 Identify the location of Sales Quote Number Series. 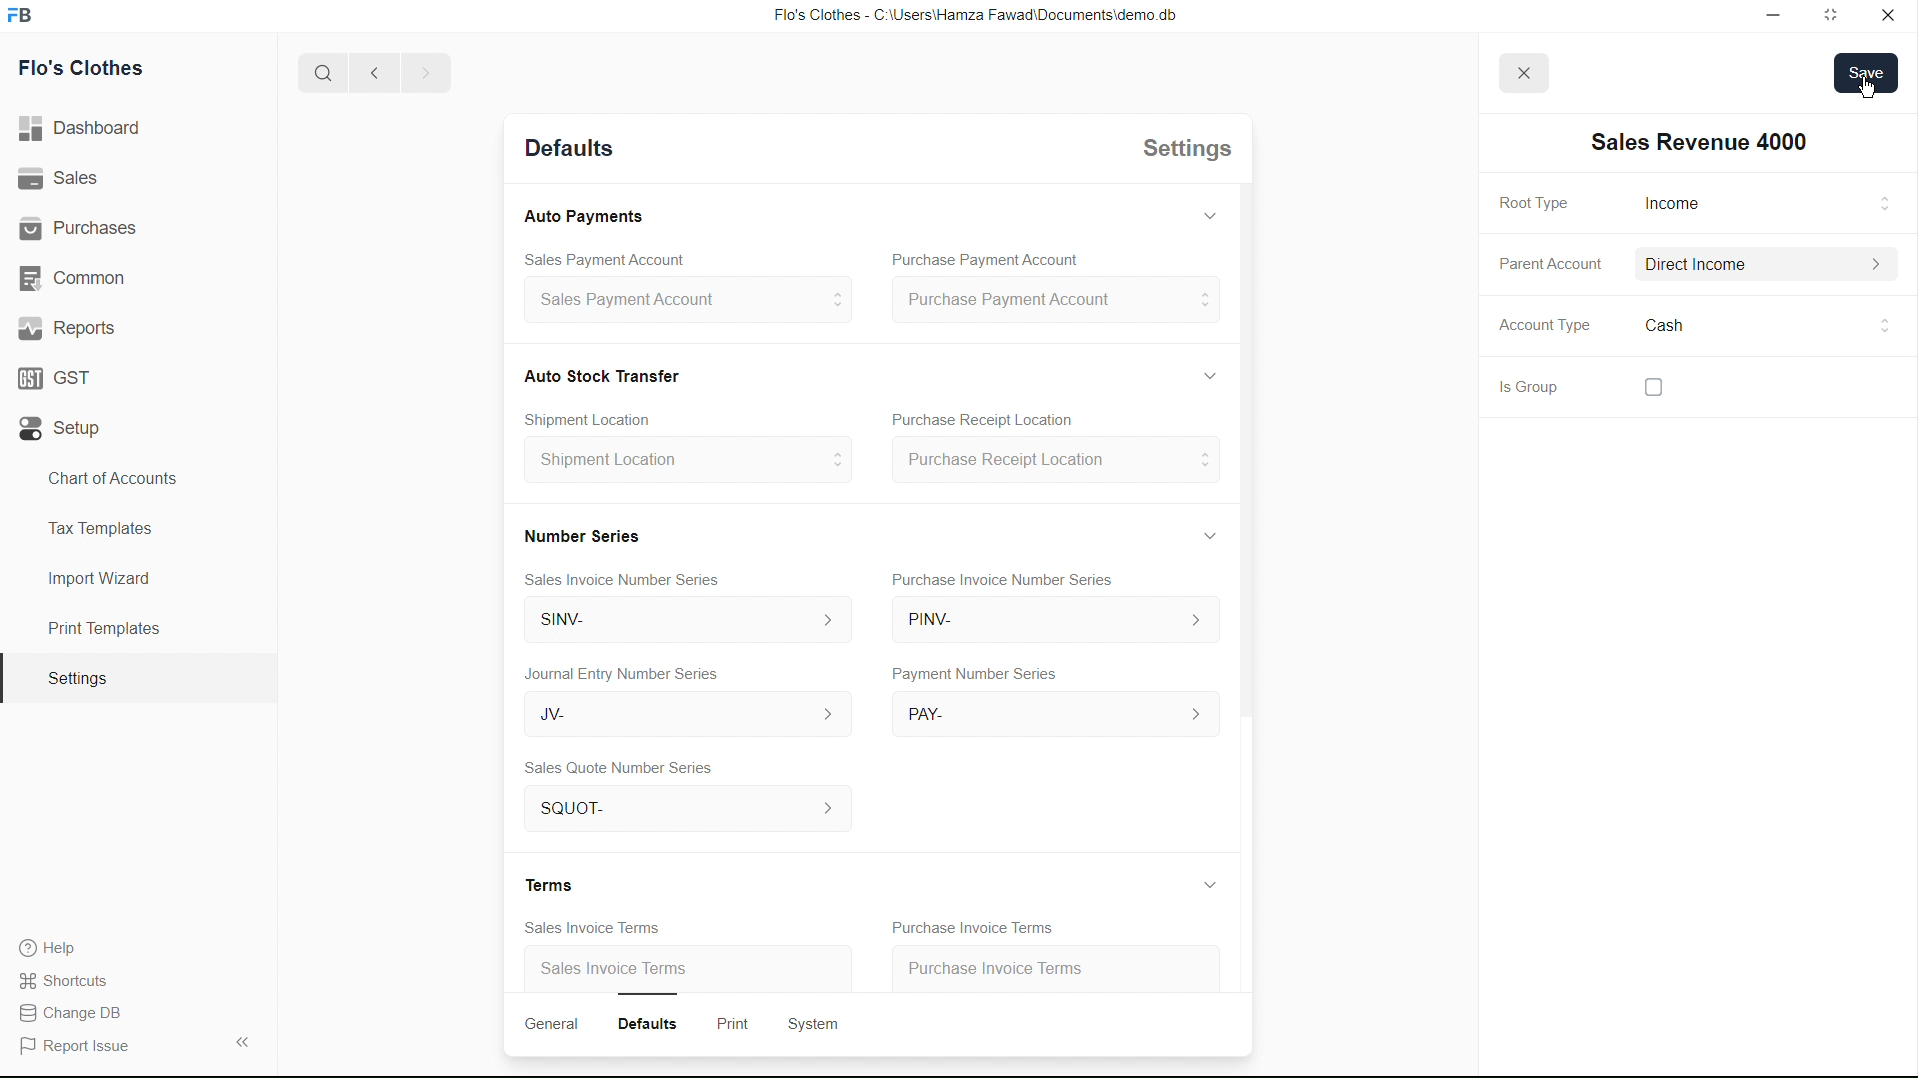
(619, 769).